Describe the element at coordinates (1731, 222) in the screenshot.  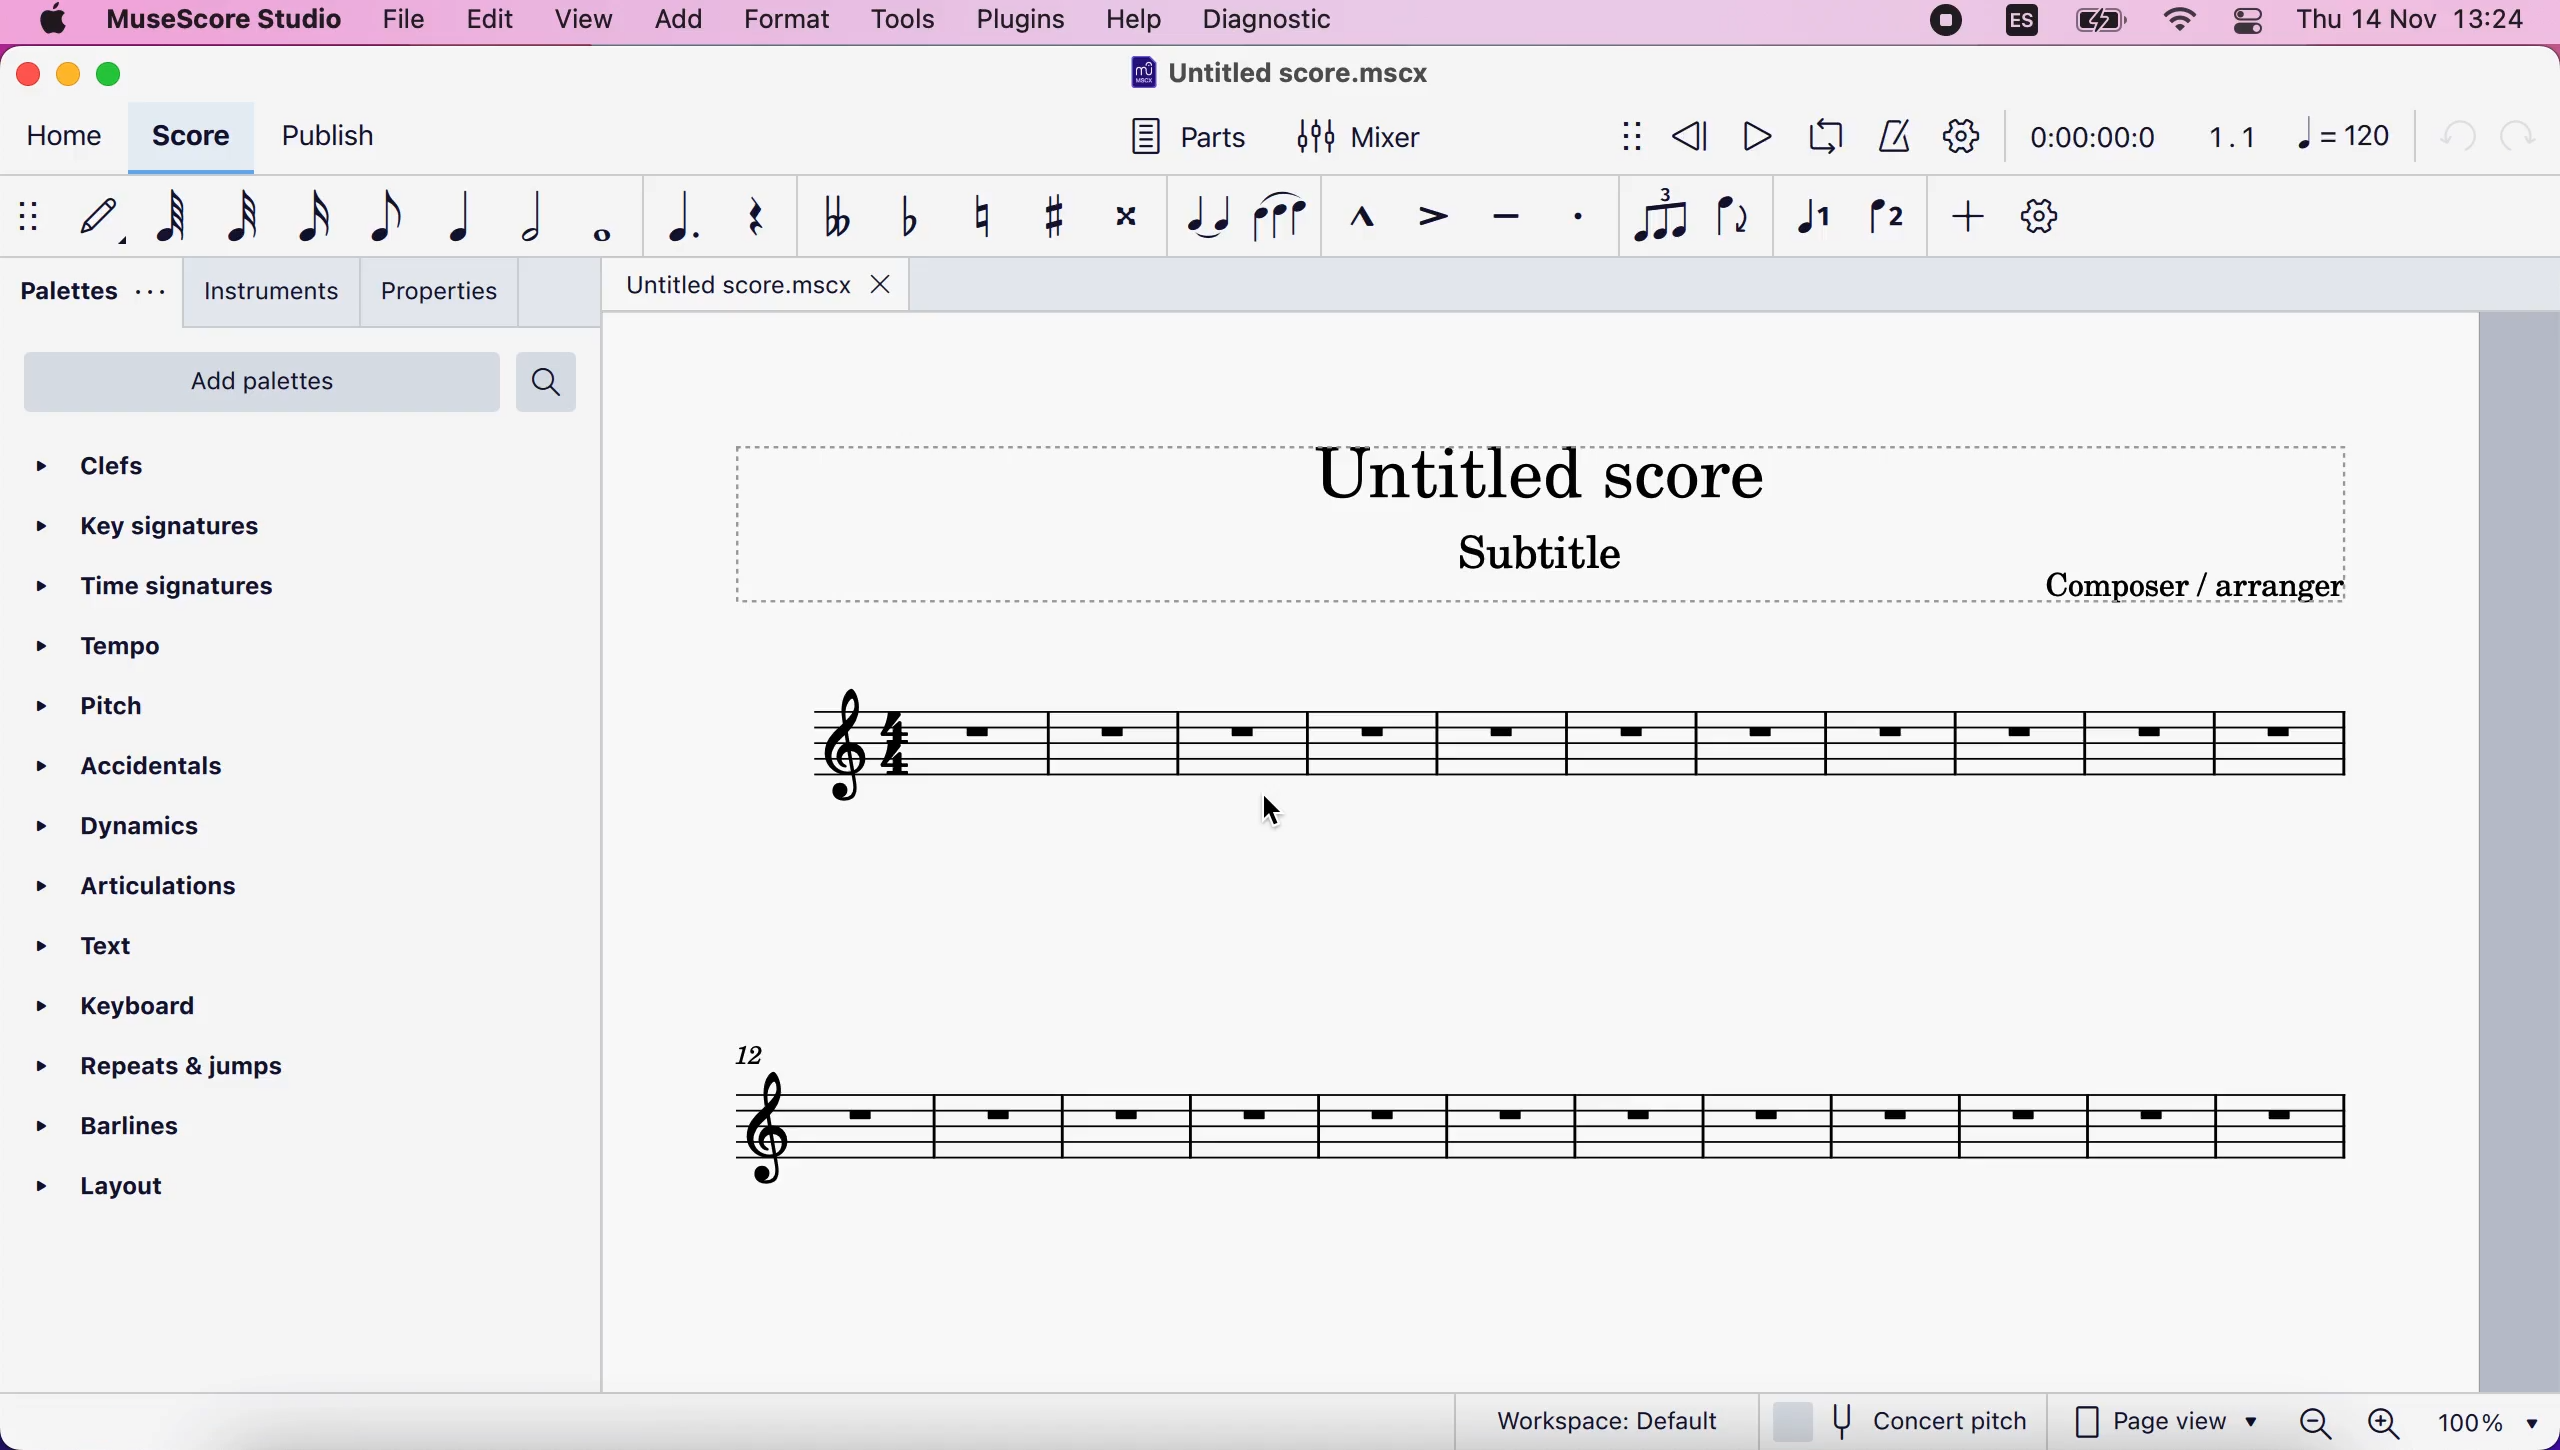
I see `flip directions` at that location.